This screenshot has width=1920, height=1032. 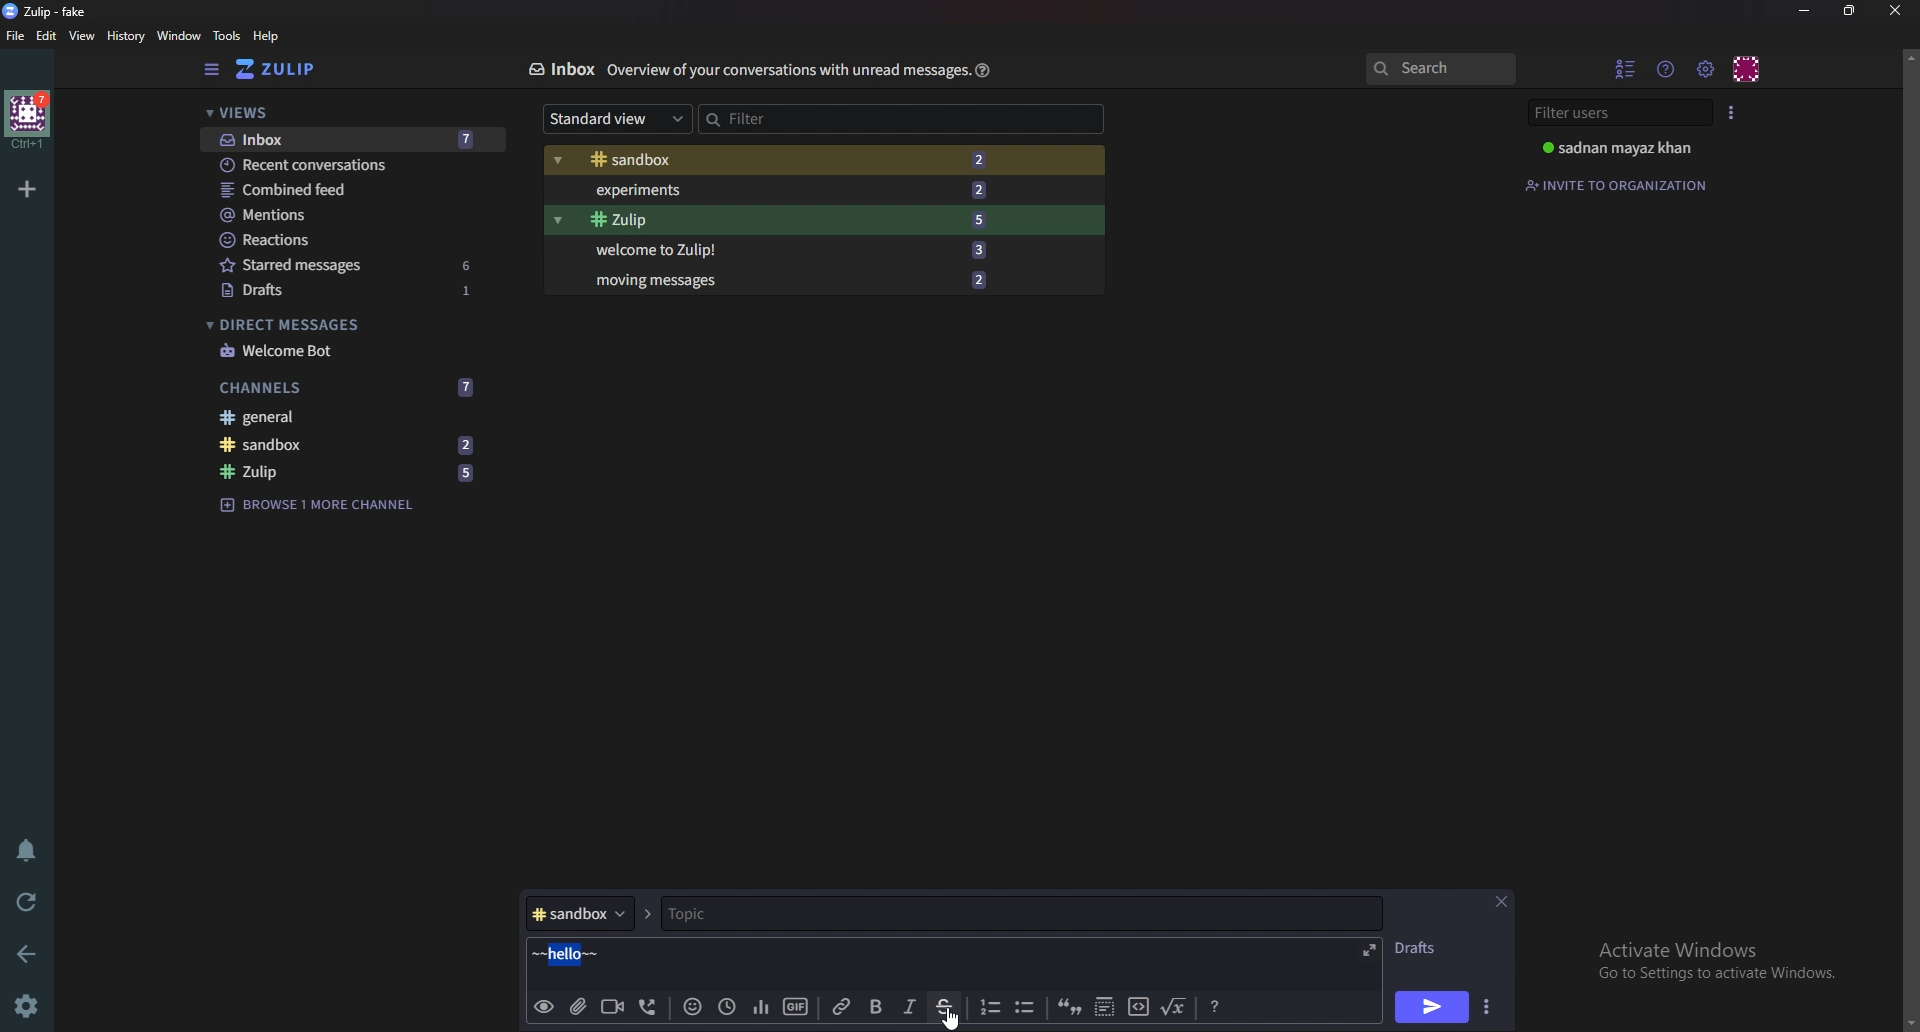 What do you see at coordinates (346, 470) in the screenshot?
I see `Zulip` at bounding box center [346, 470].